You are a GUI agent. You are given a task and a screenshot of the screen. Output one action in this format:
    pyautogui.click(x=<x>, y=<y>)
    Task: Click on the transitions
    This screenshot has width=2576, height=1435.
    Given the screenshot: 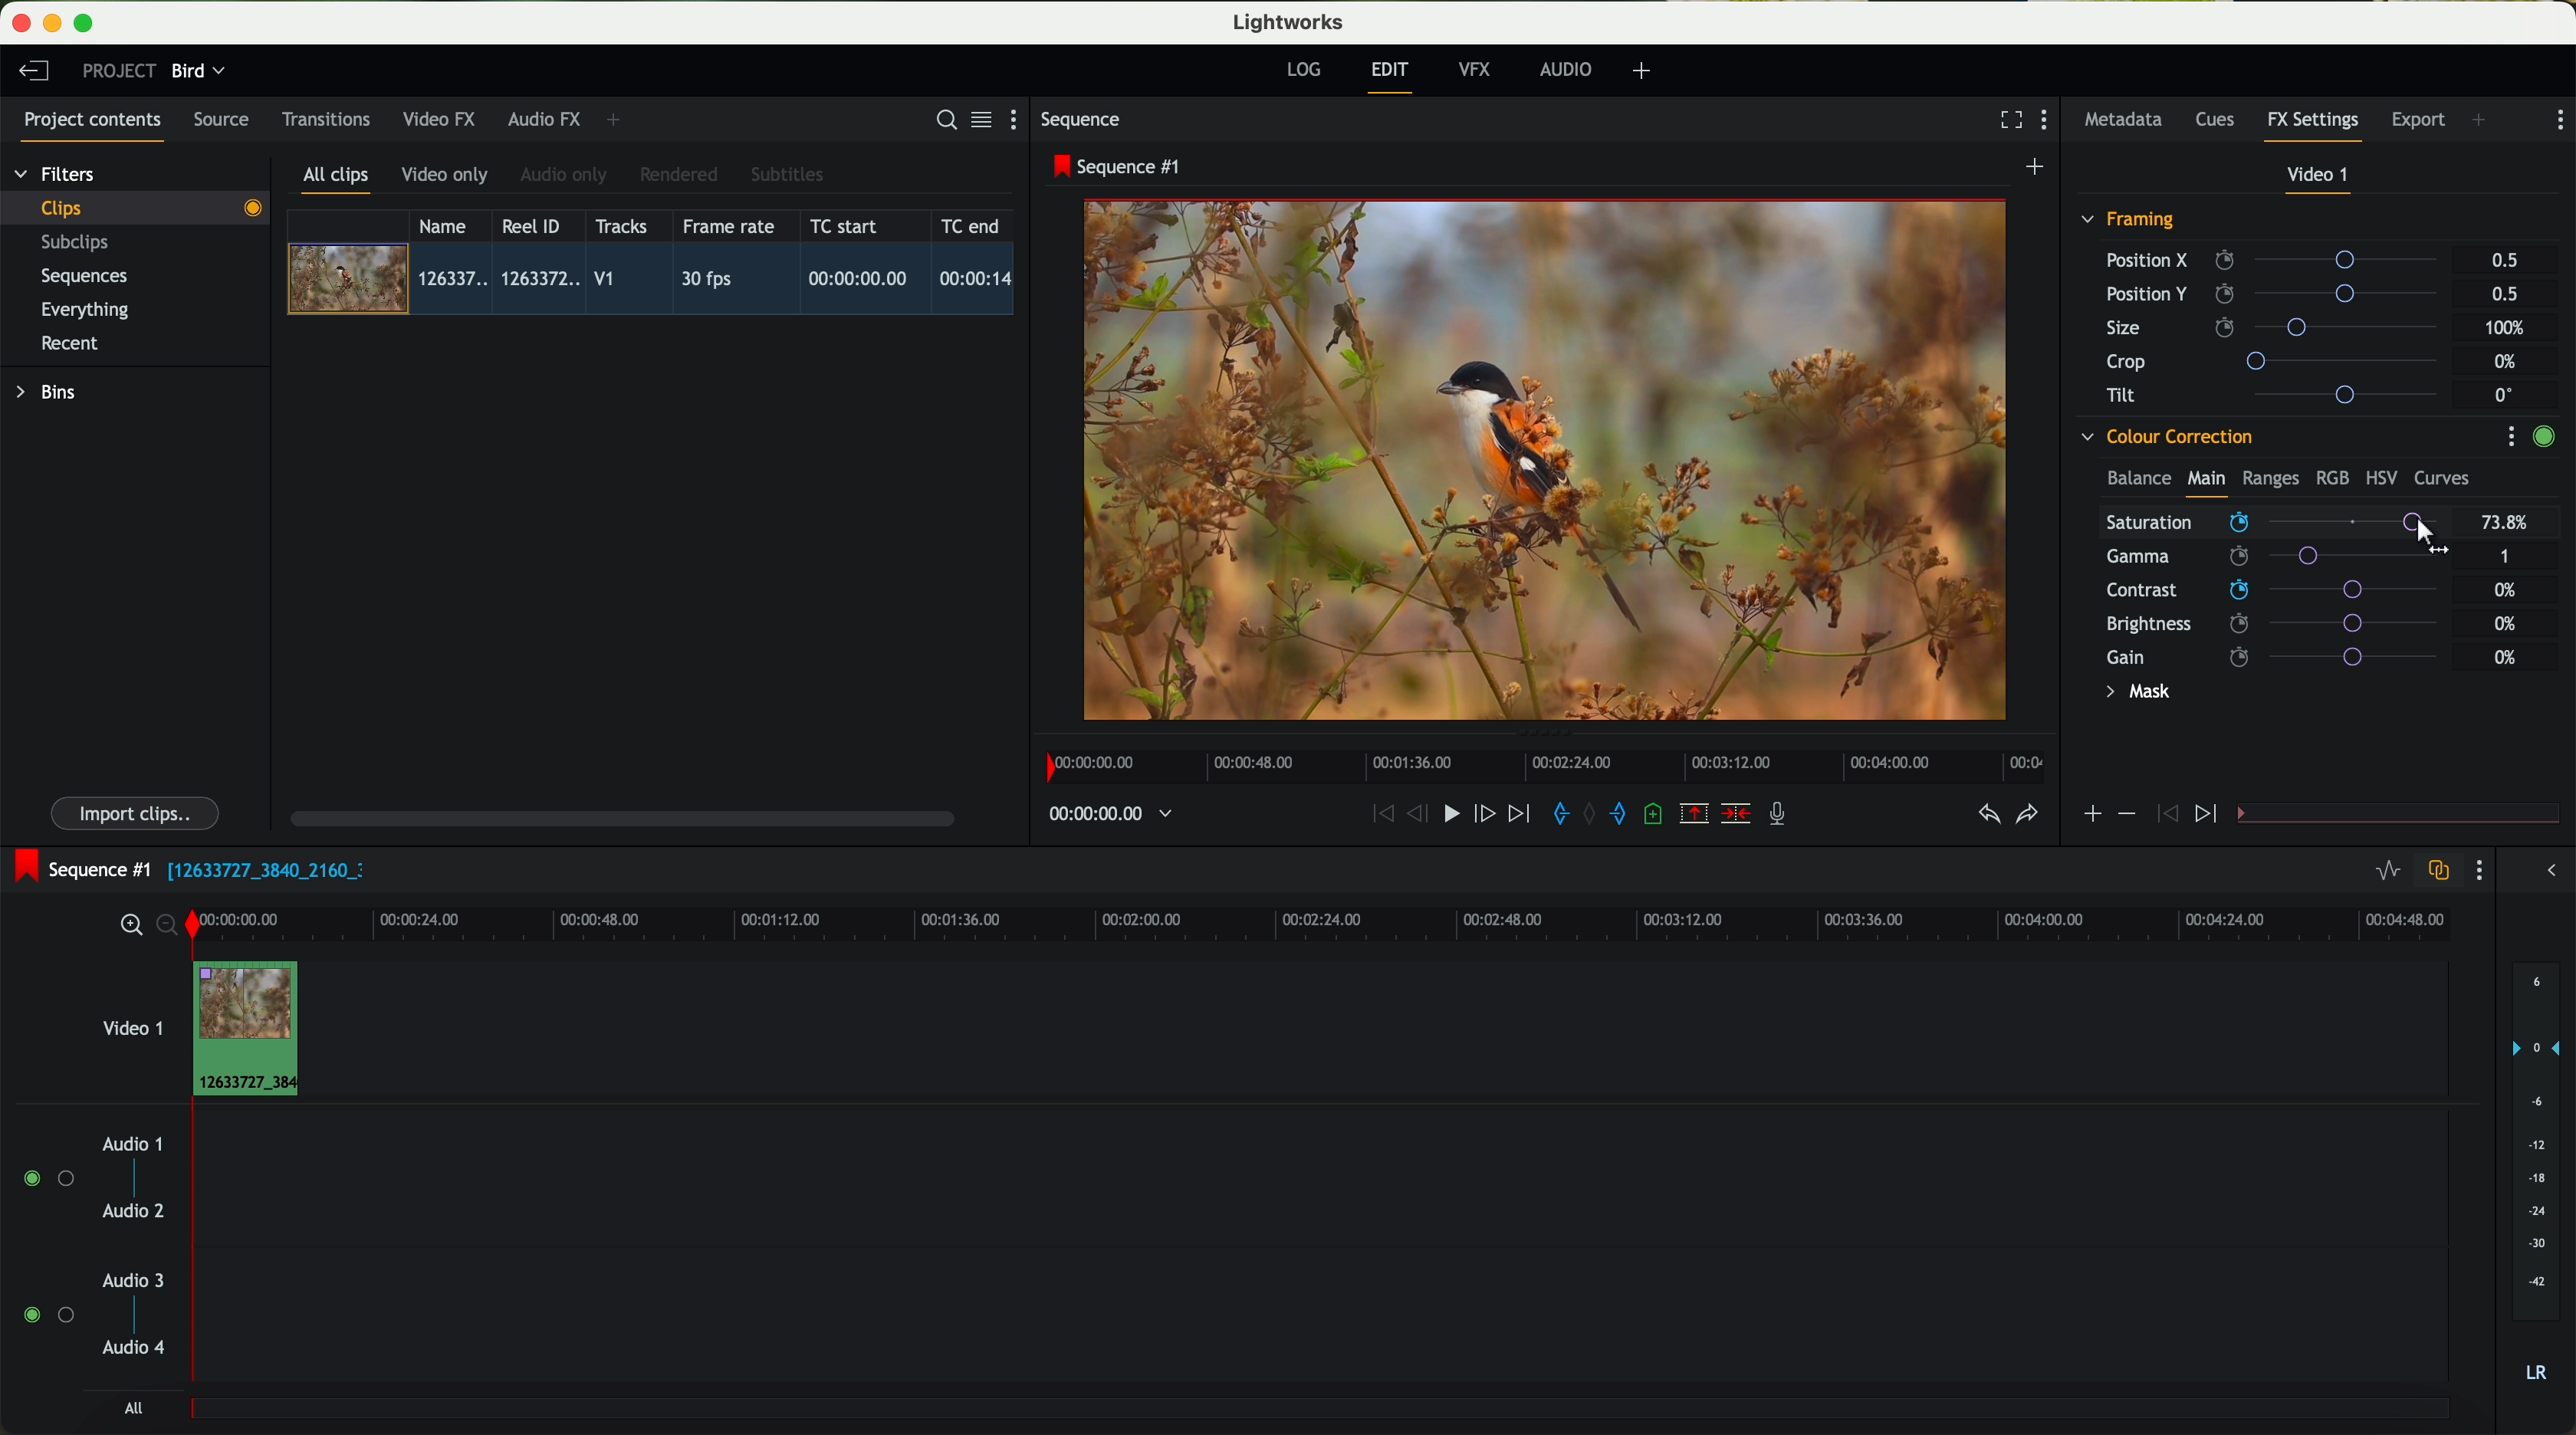 What is the action you would take?
    pyautogui.click(x=325, y=119)
    